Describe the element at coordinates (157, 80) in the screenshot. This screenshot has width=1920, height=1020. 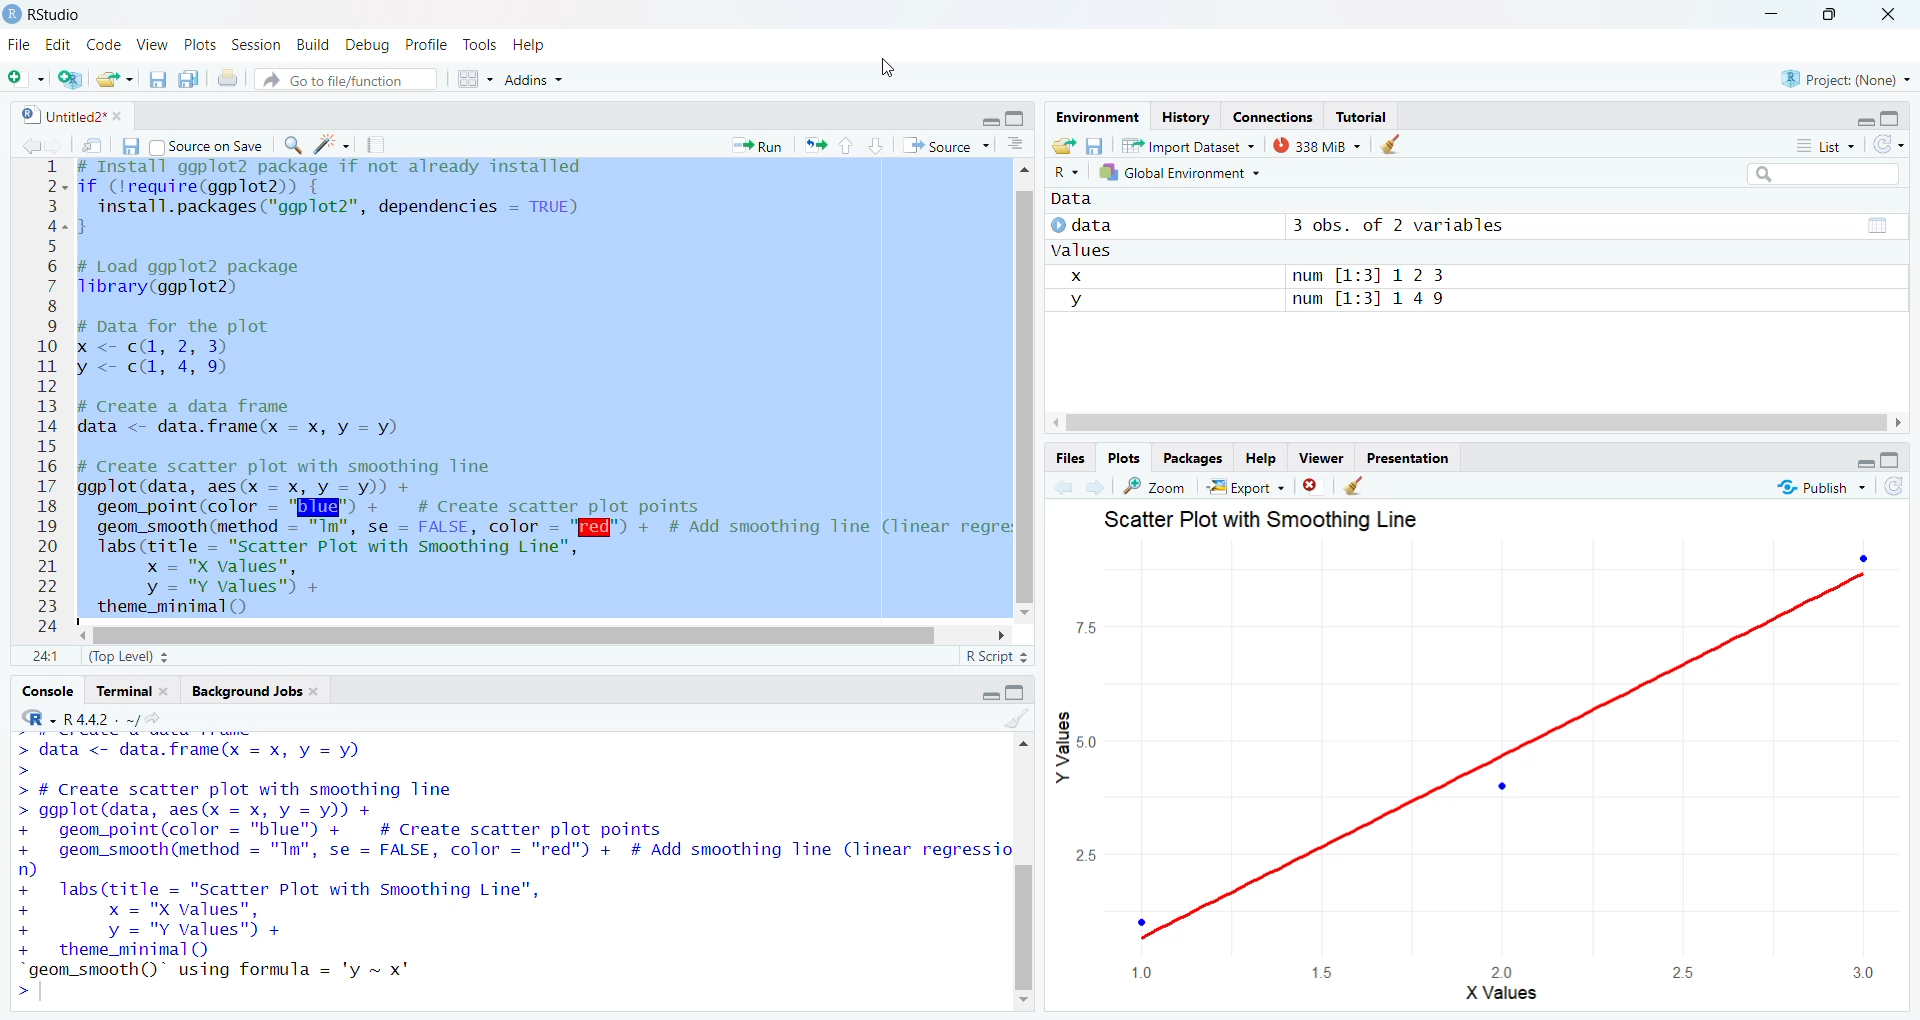
I see `save current document` at that location.